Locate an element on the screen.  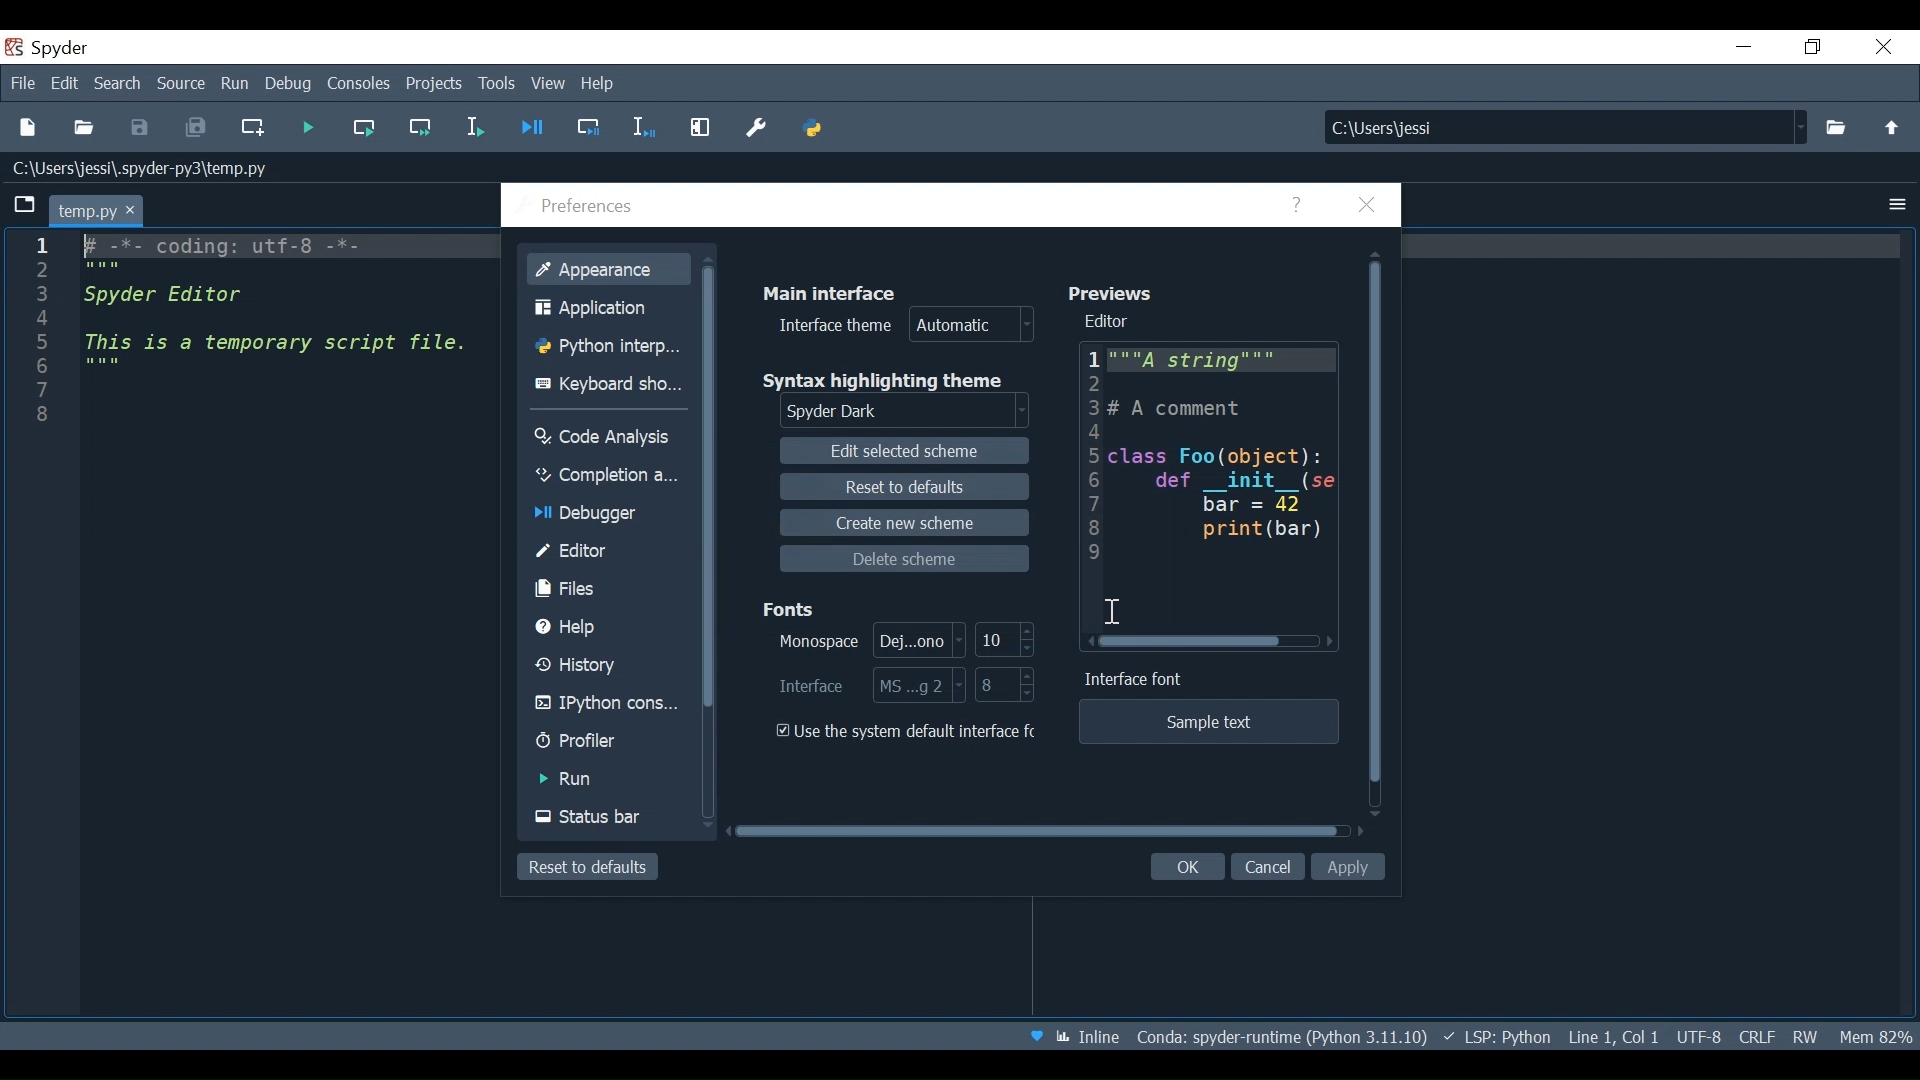
Status bar is located at coordinates (607, 816).